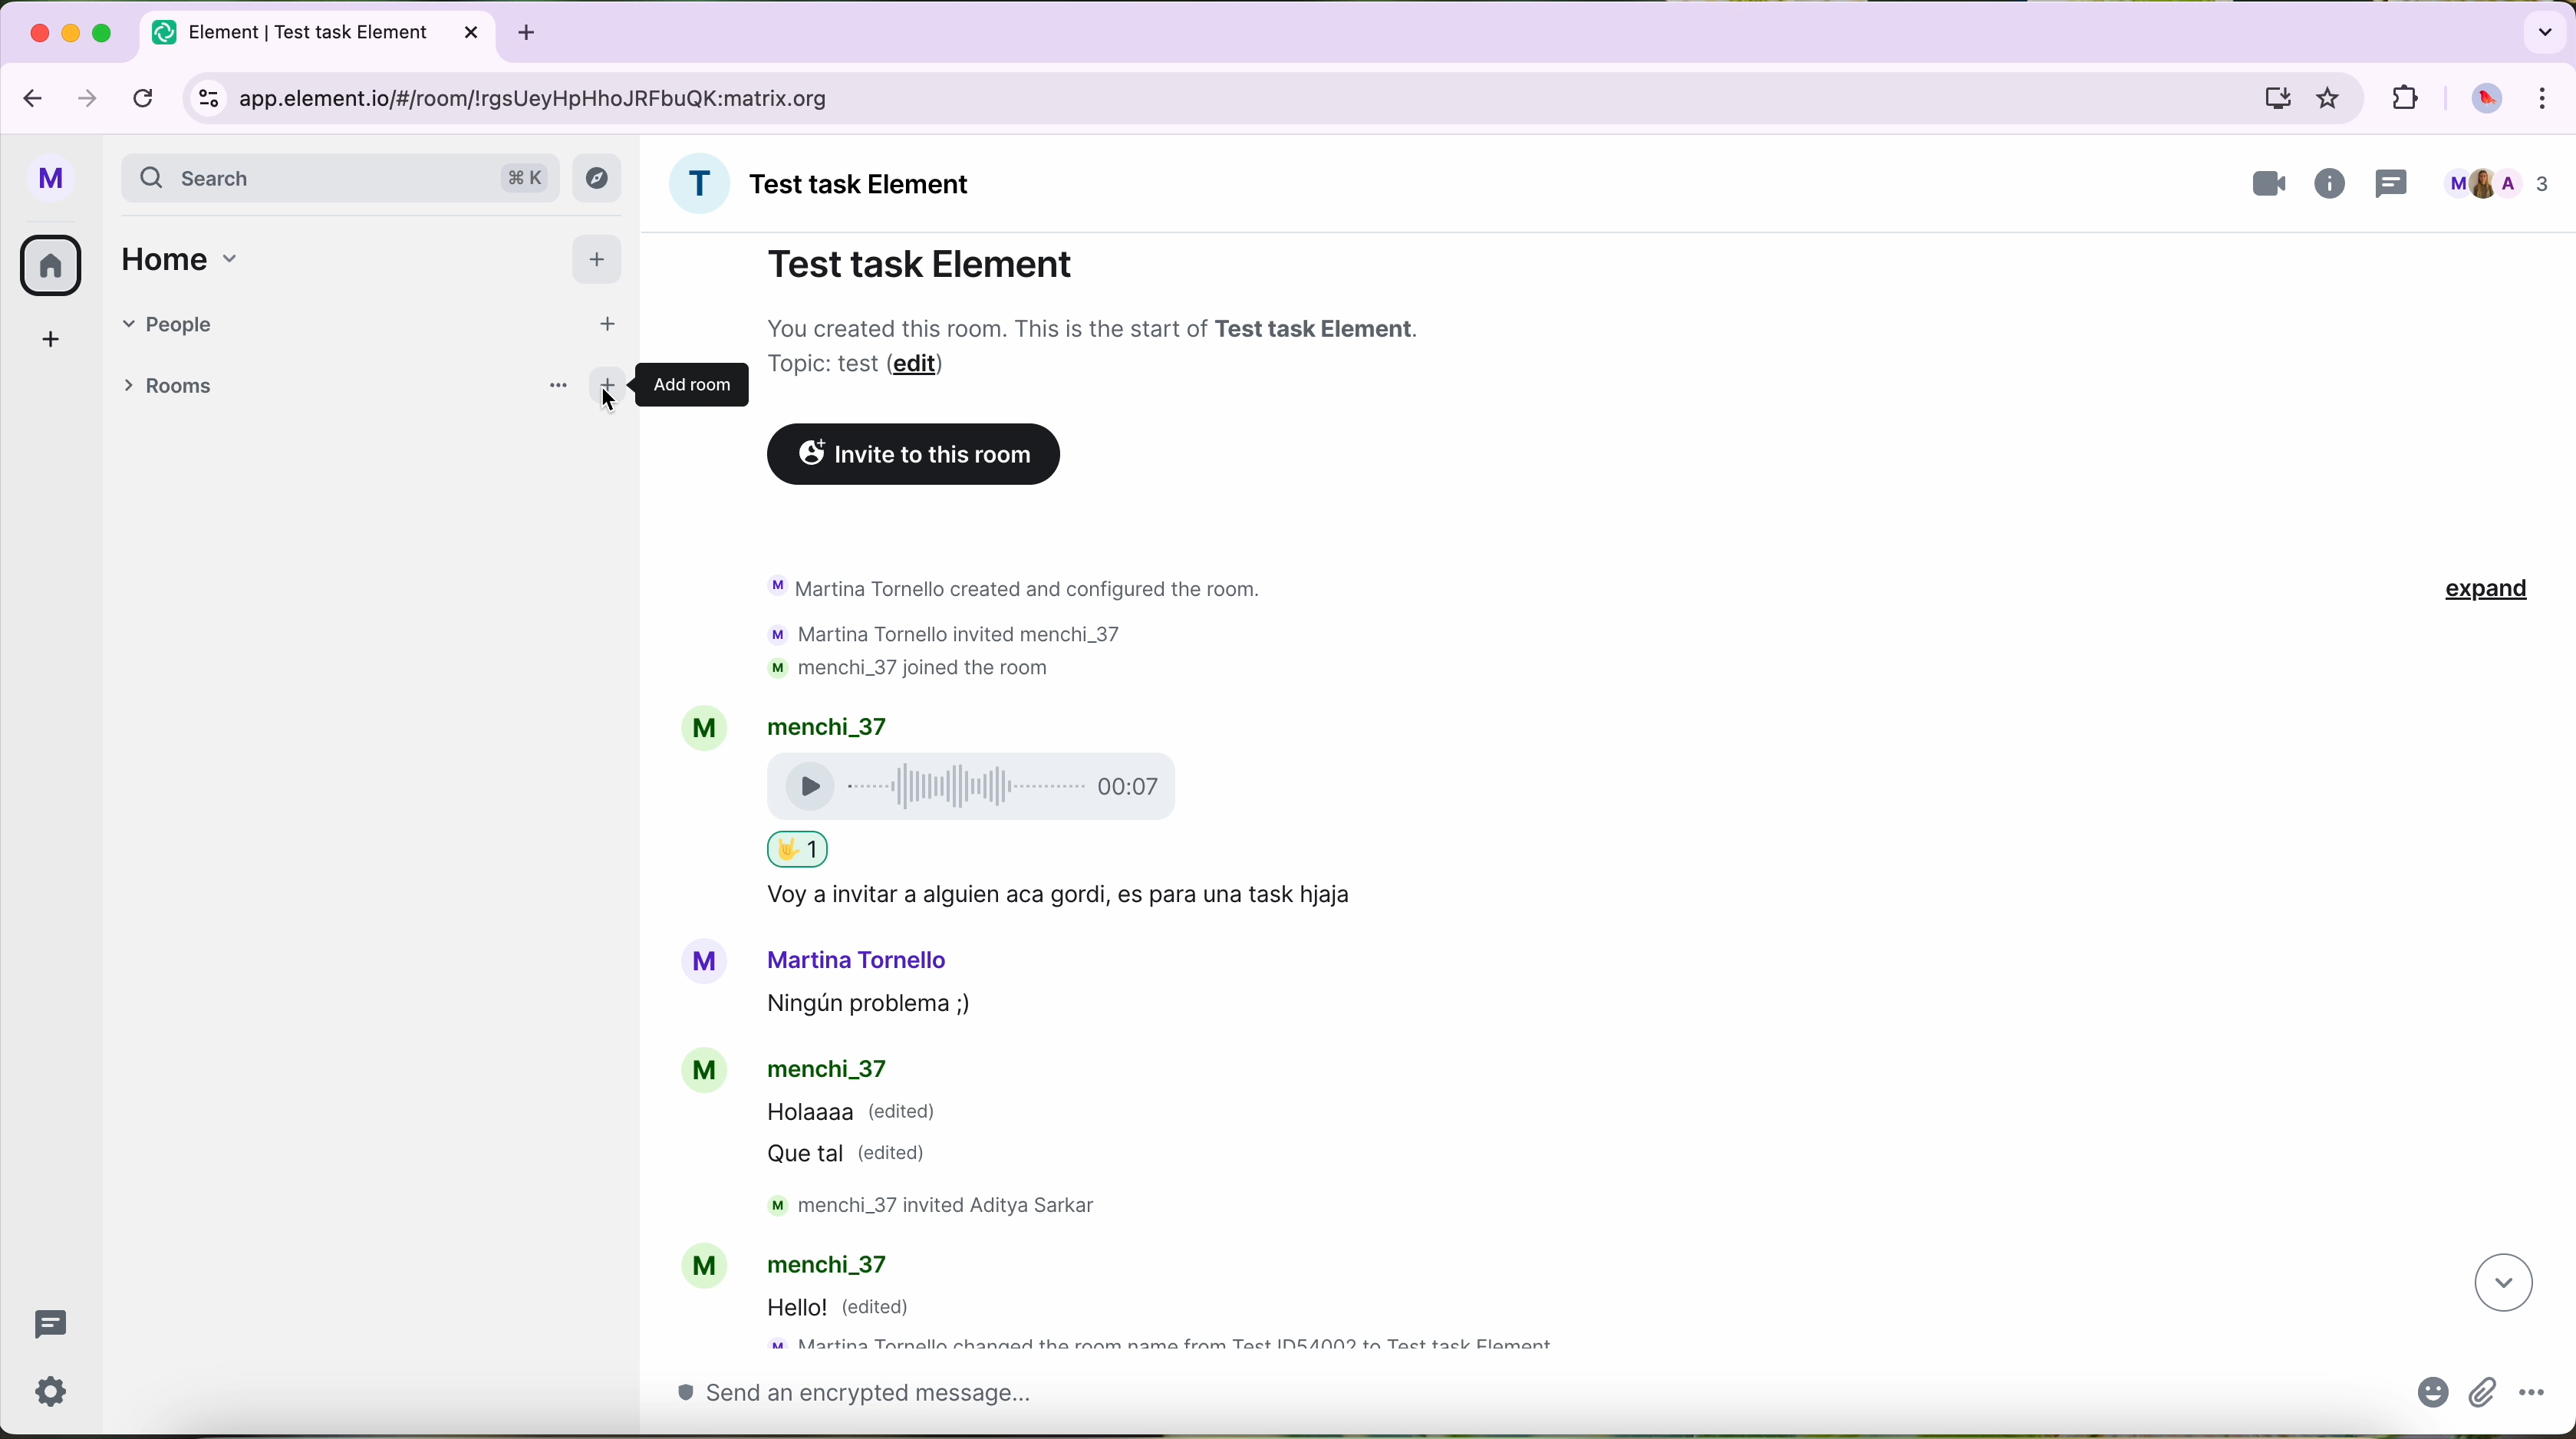 The image size is (2576, 1439). What do you see at coordinates (174, 383) in the screenshot?
I see `rooms tab` at bounding box center [174, 383].